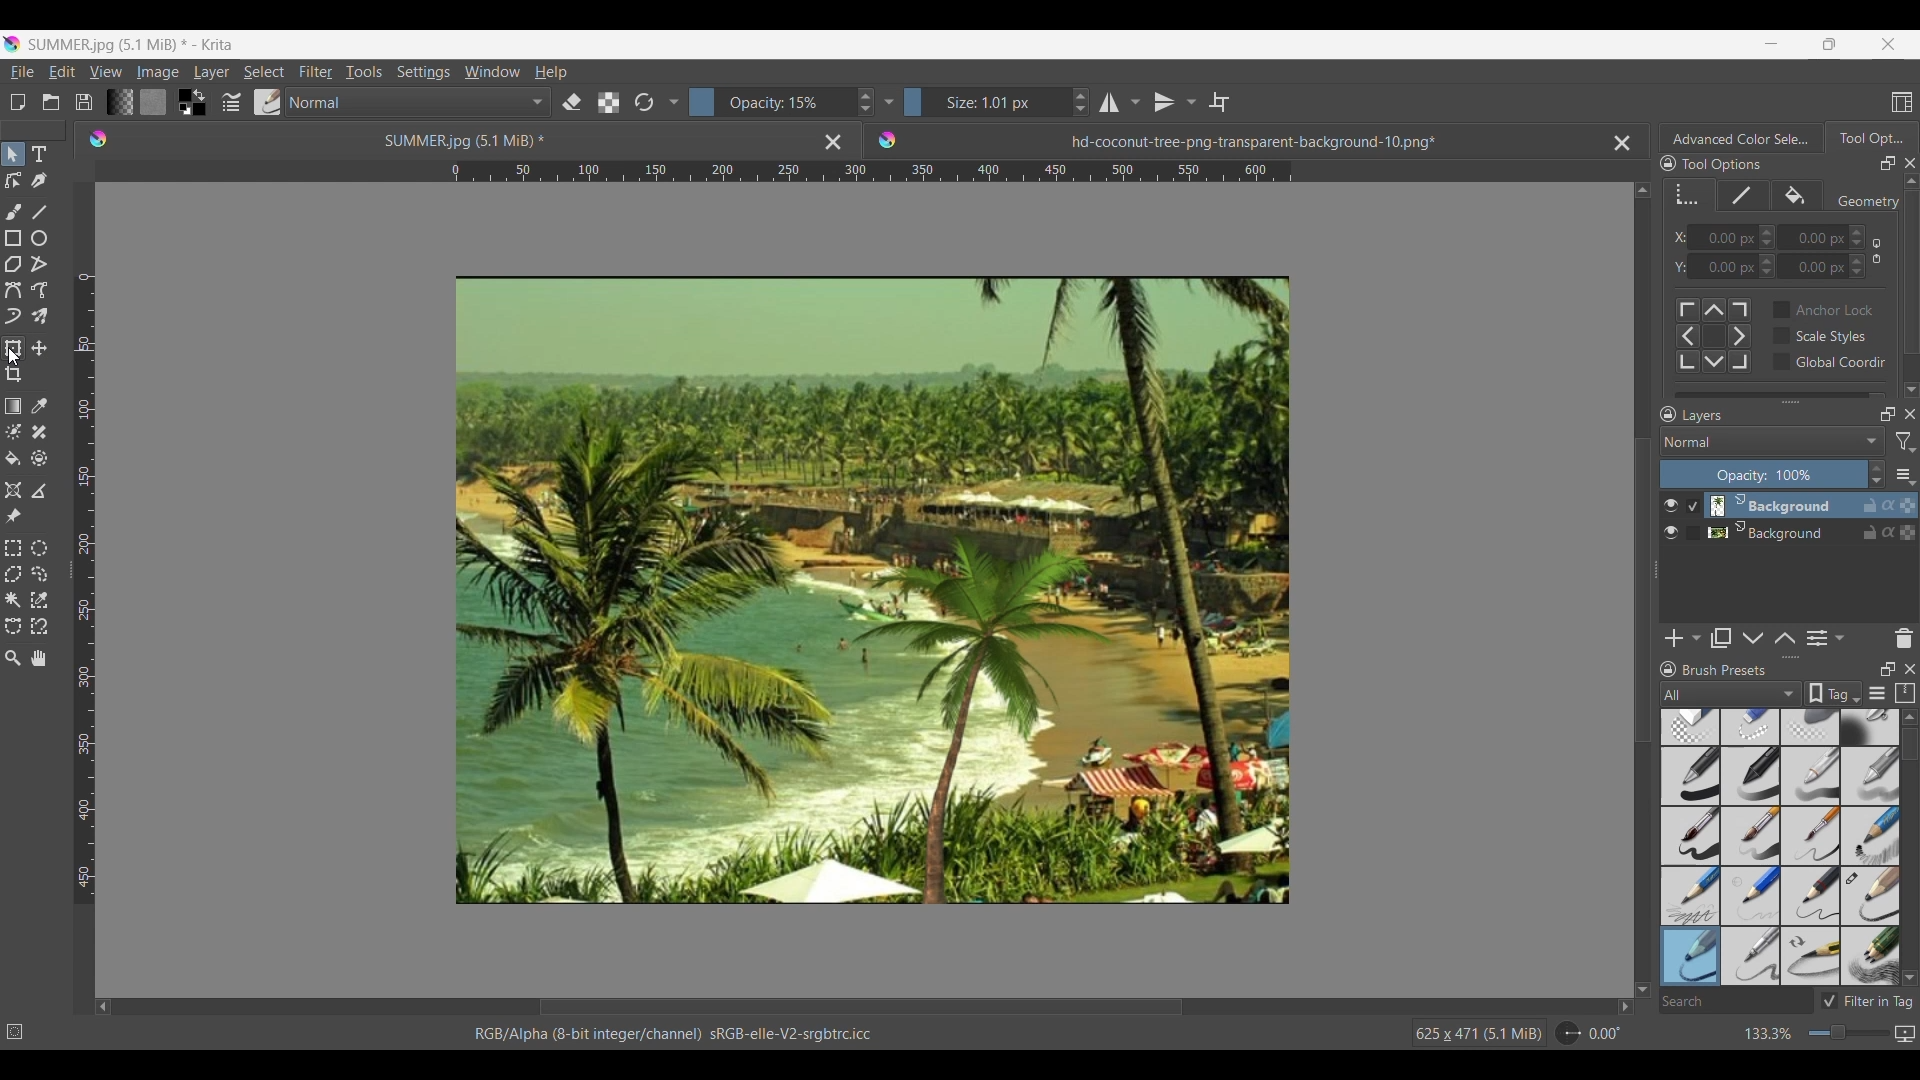 The image size is (1920, 1080). Describe the element at coordinates (39, 431) in the screenshot. I see `Smart patch tool` at that location.